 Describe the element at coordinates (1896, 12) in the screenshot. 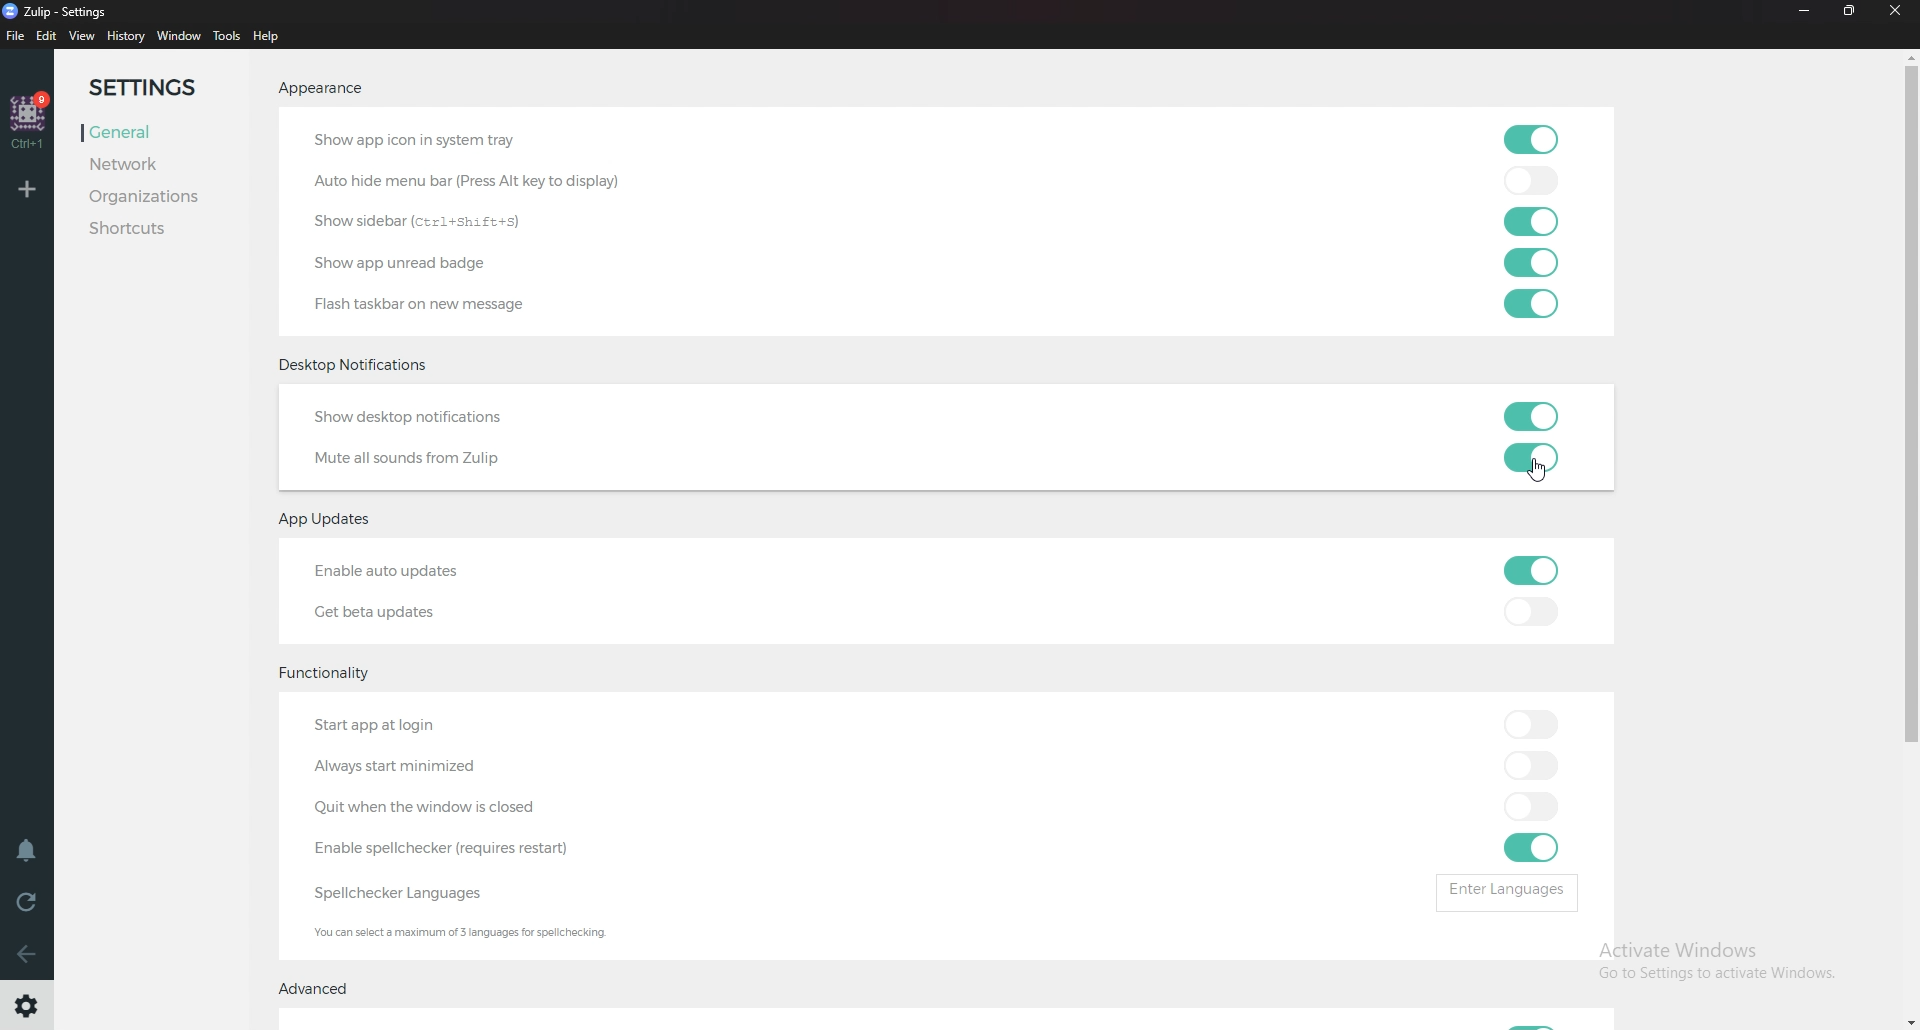

I see `Close` at that location.